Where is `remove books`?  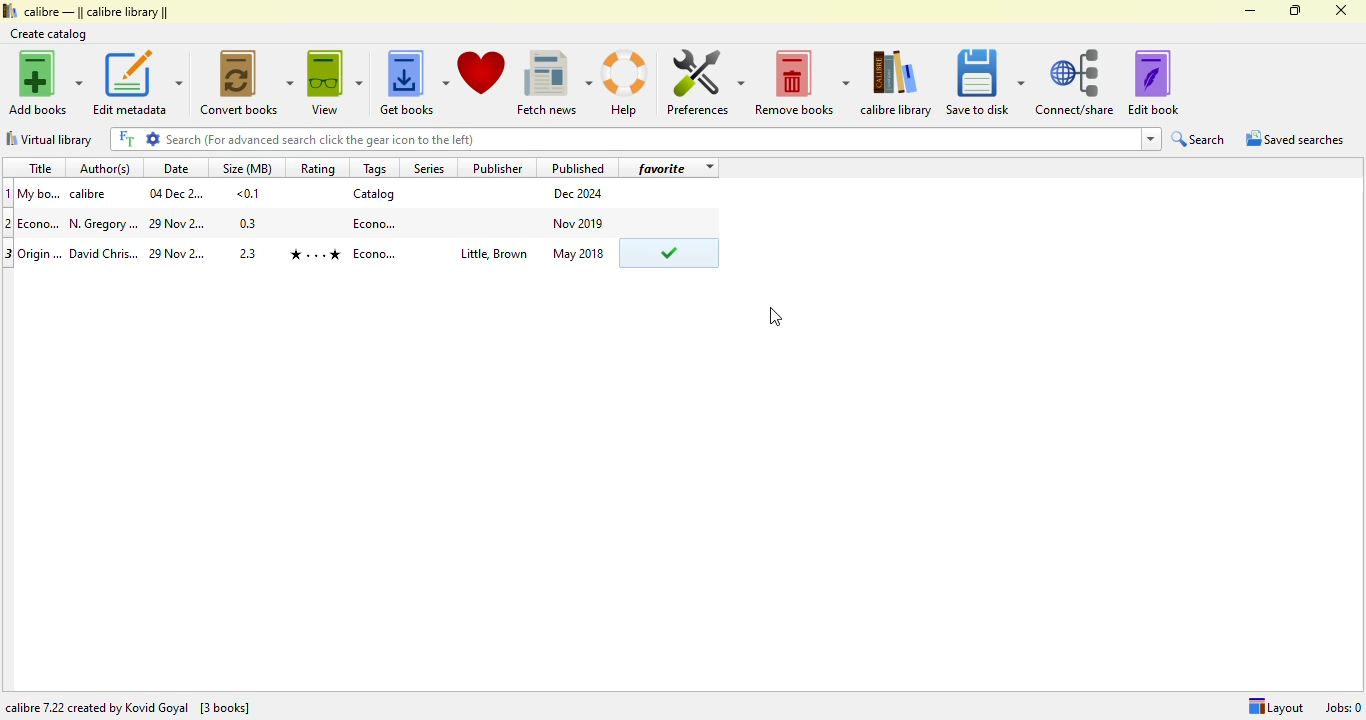 remove books is located at coordinates (802, 83).